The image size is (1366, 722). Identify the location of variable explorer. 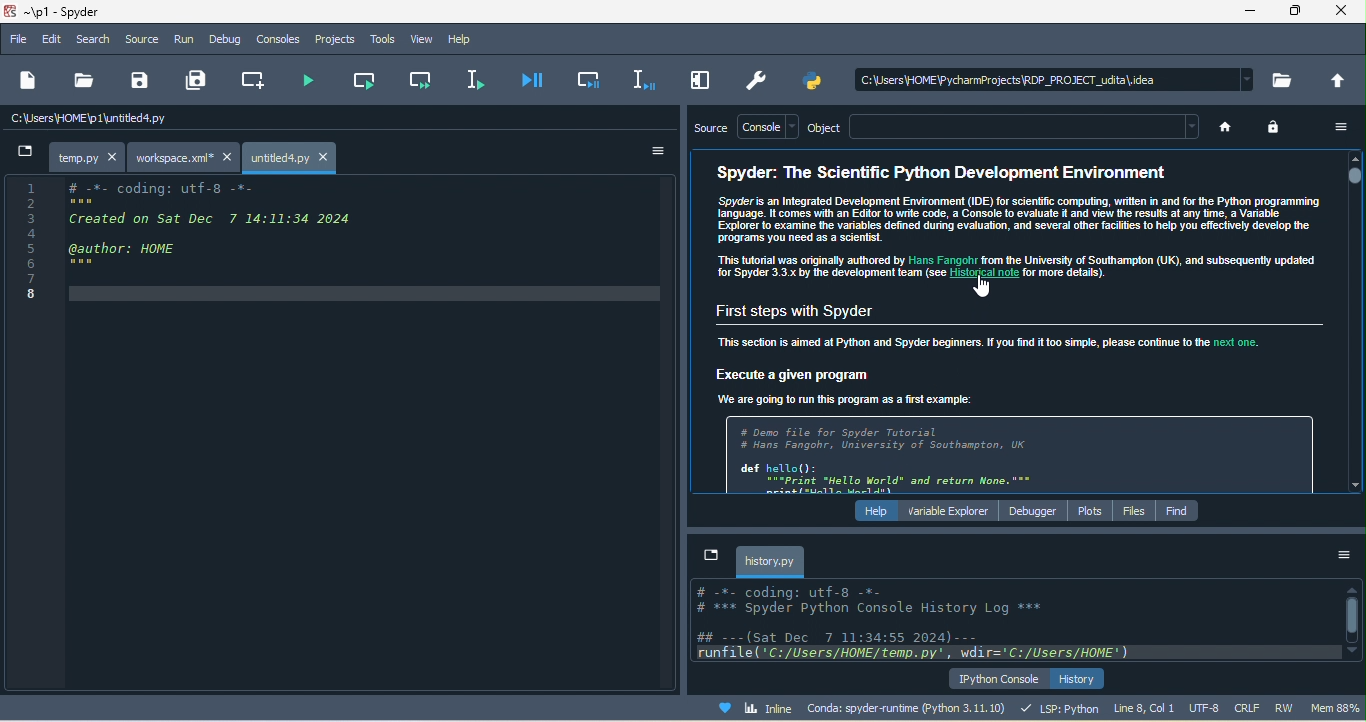
(948, 511).